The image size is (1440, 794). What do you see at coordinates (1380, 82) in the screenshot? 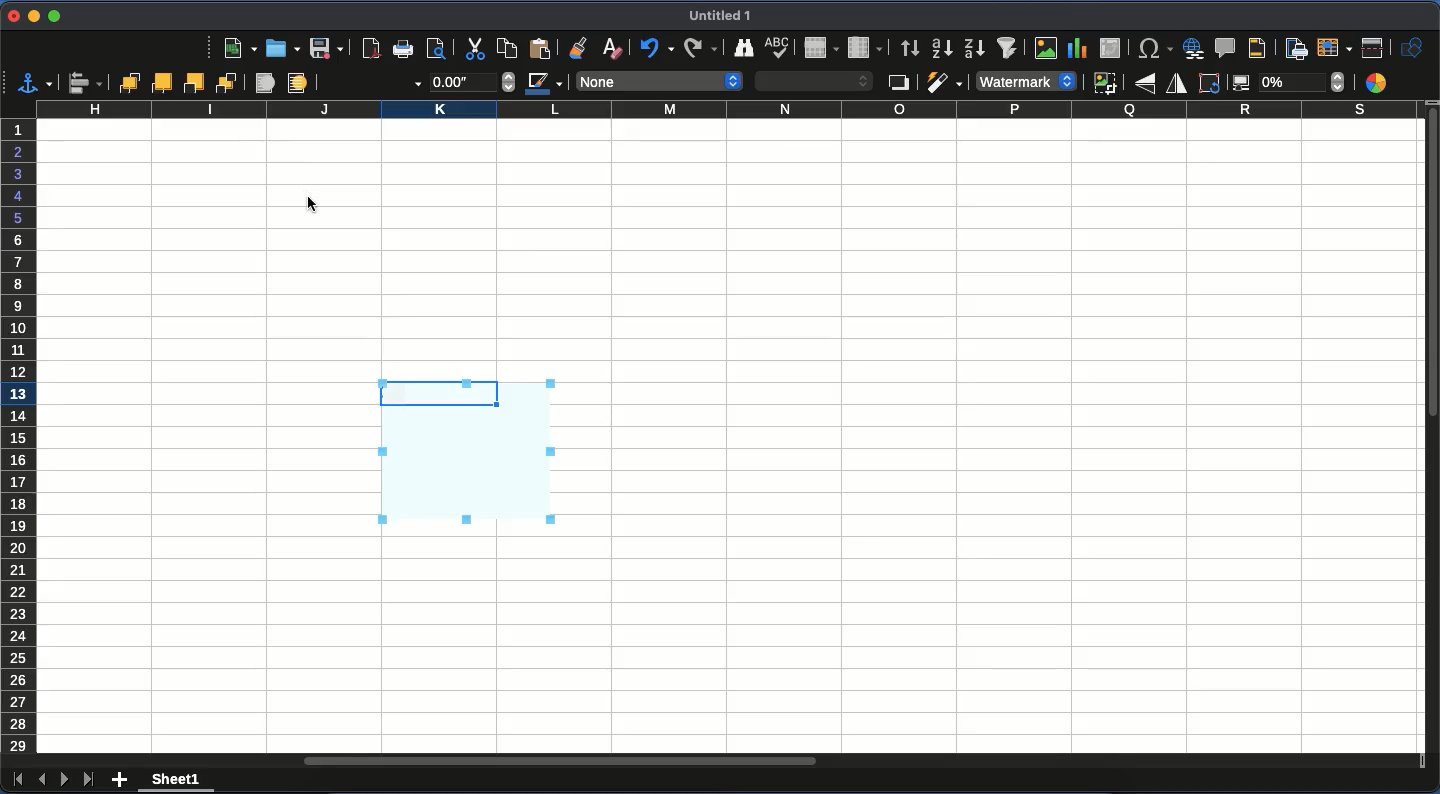
I see `color` at bounding box center [1380, 82].